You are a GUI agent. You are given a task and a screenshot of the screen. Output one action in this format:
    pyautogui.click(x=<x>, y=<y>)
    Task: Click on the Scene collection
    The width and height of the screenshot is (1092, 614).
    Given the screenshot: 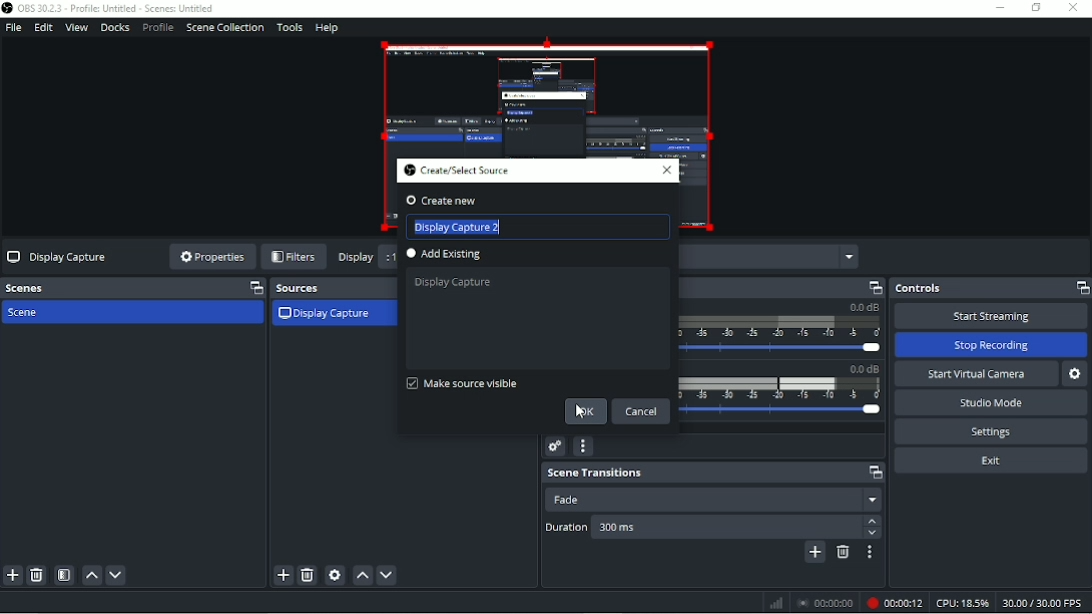 What is the action you would take?
    pyautogui.click(x=224, y=28)
    